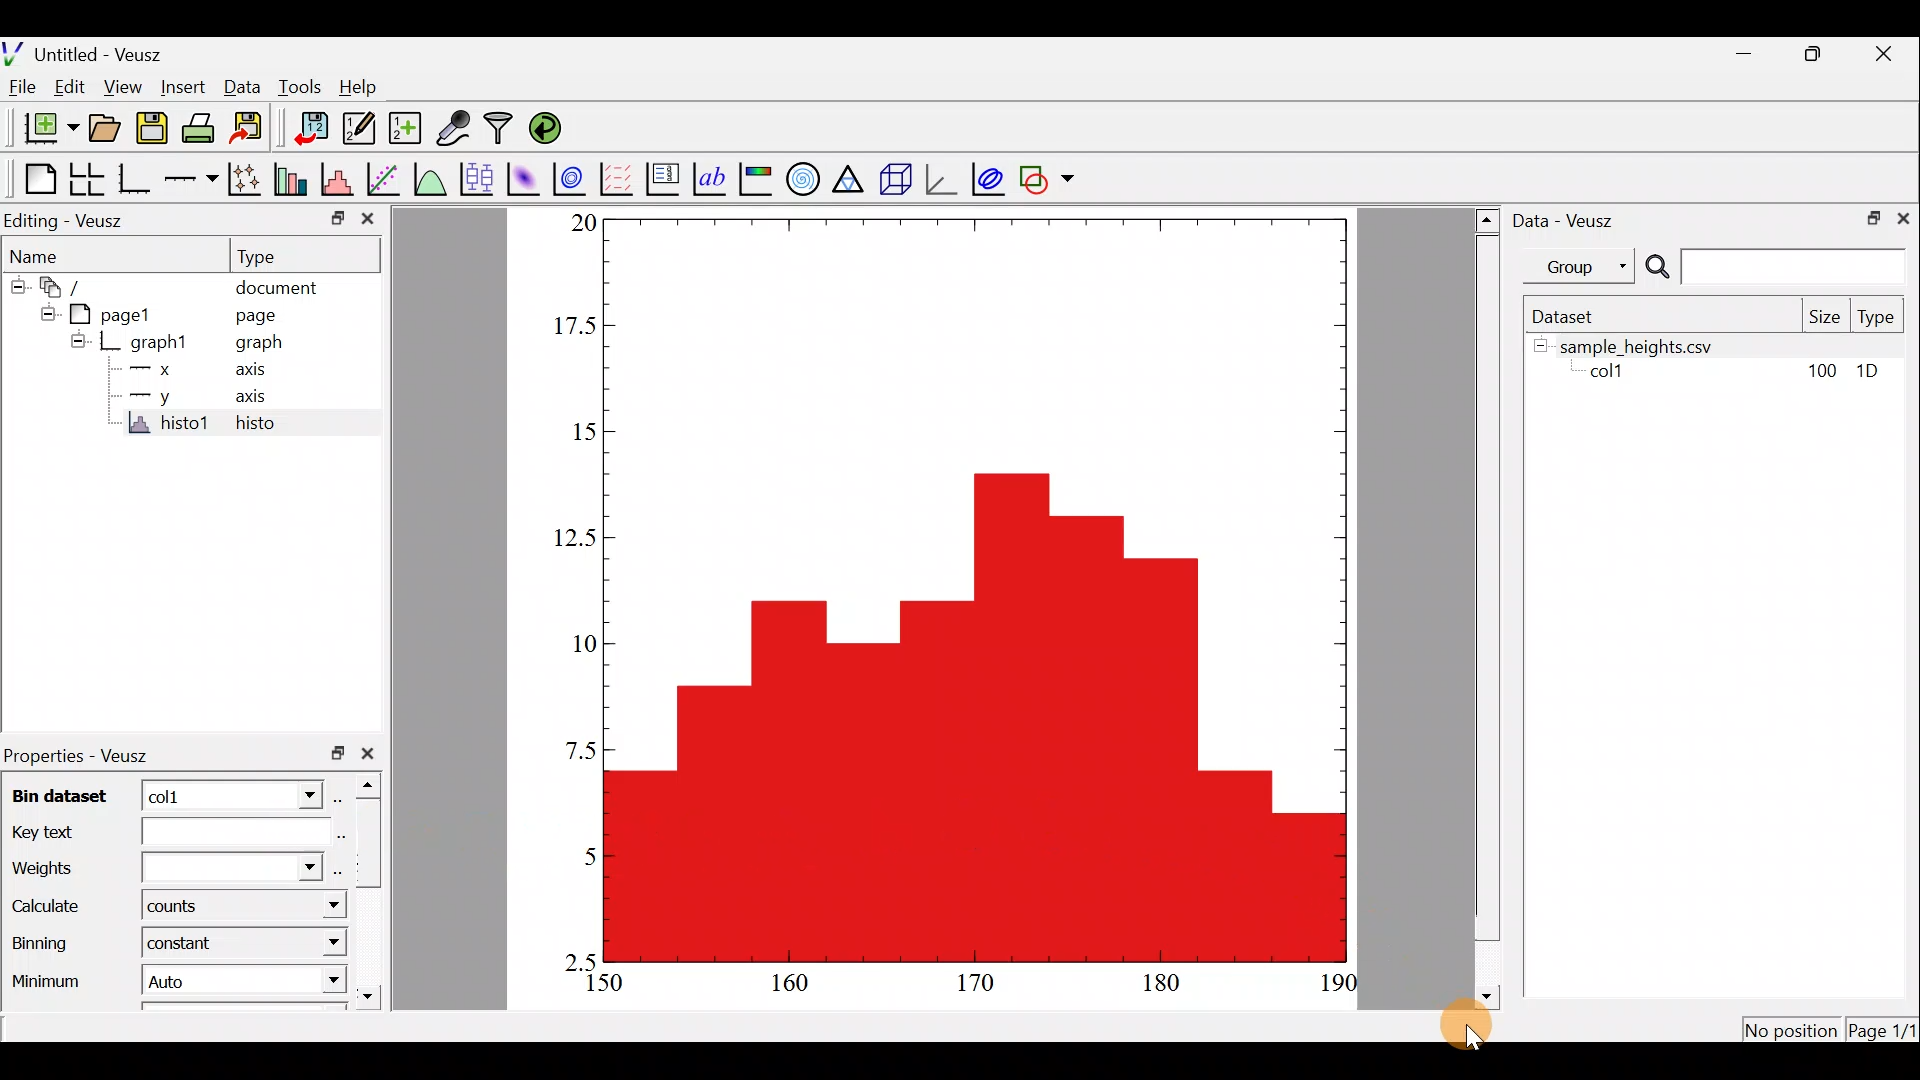  What do you see at coordinates (44, 133) in the screenshot?
I see `new document` at bounding box center [44, 133].